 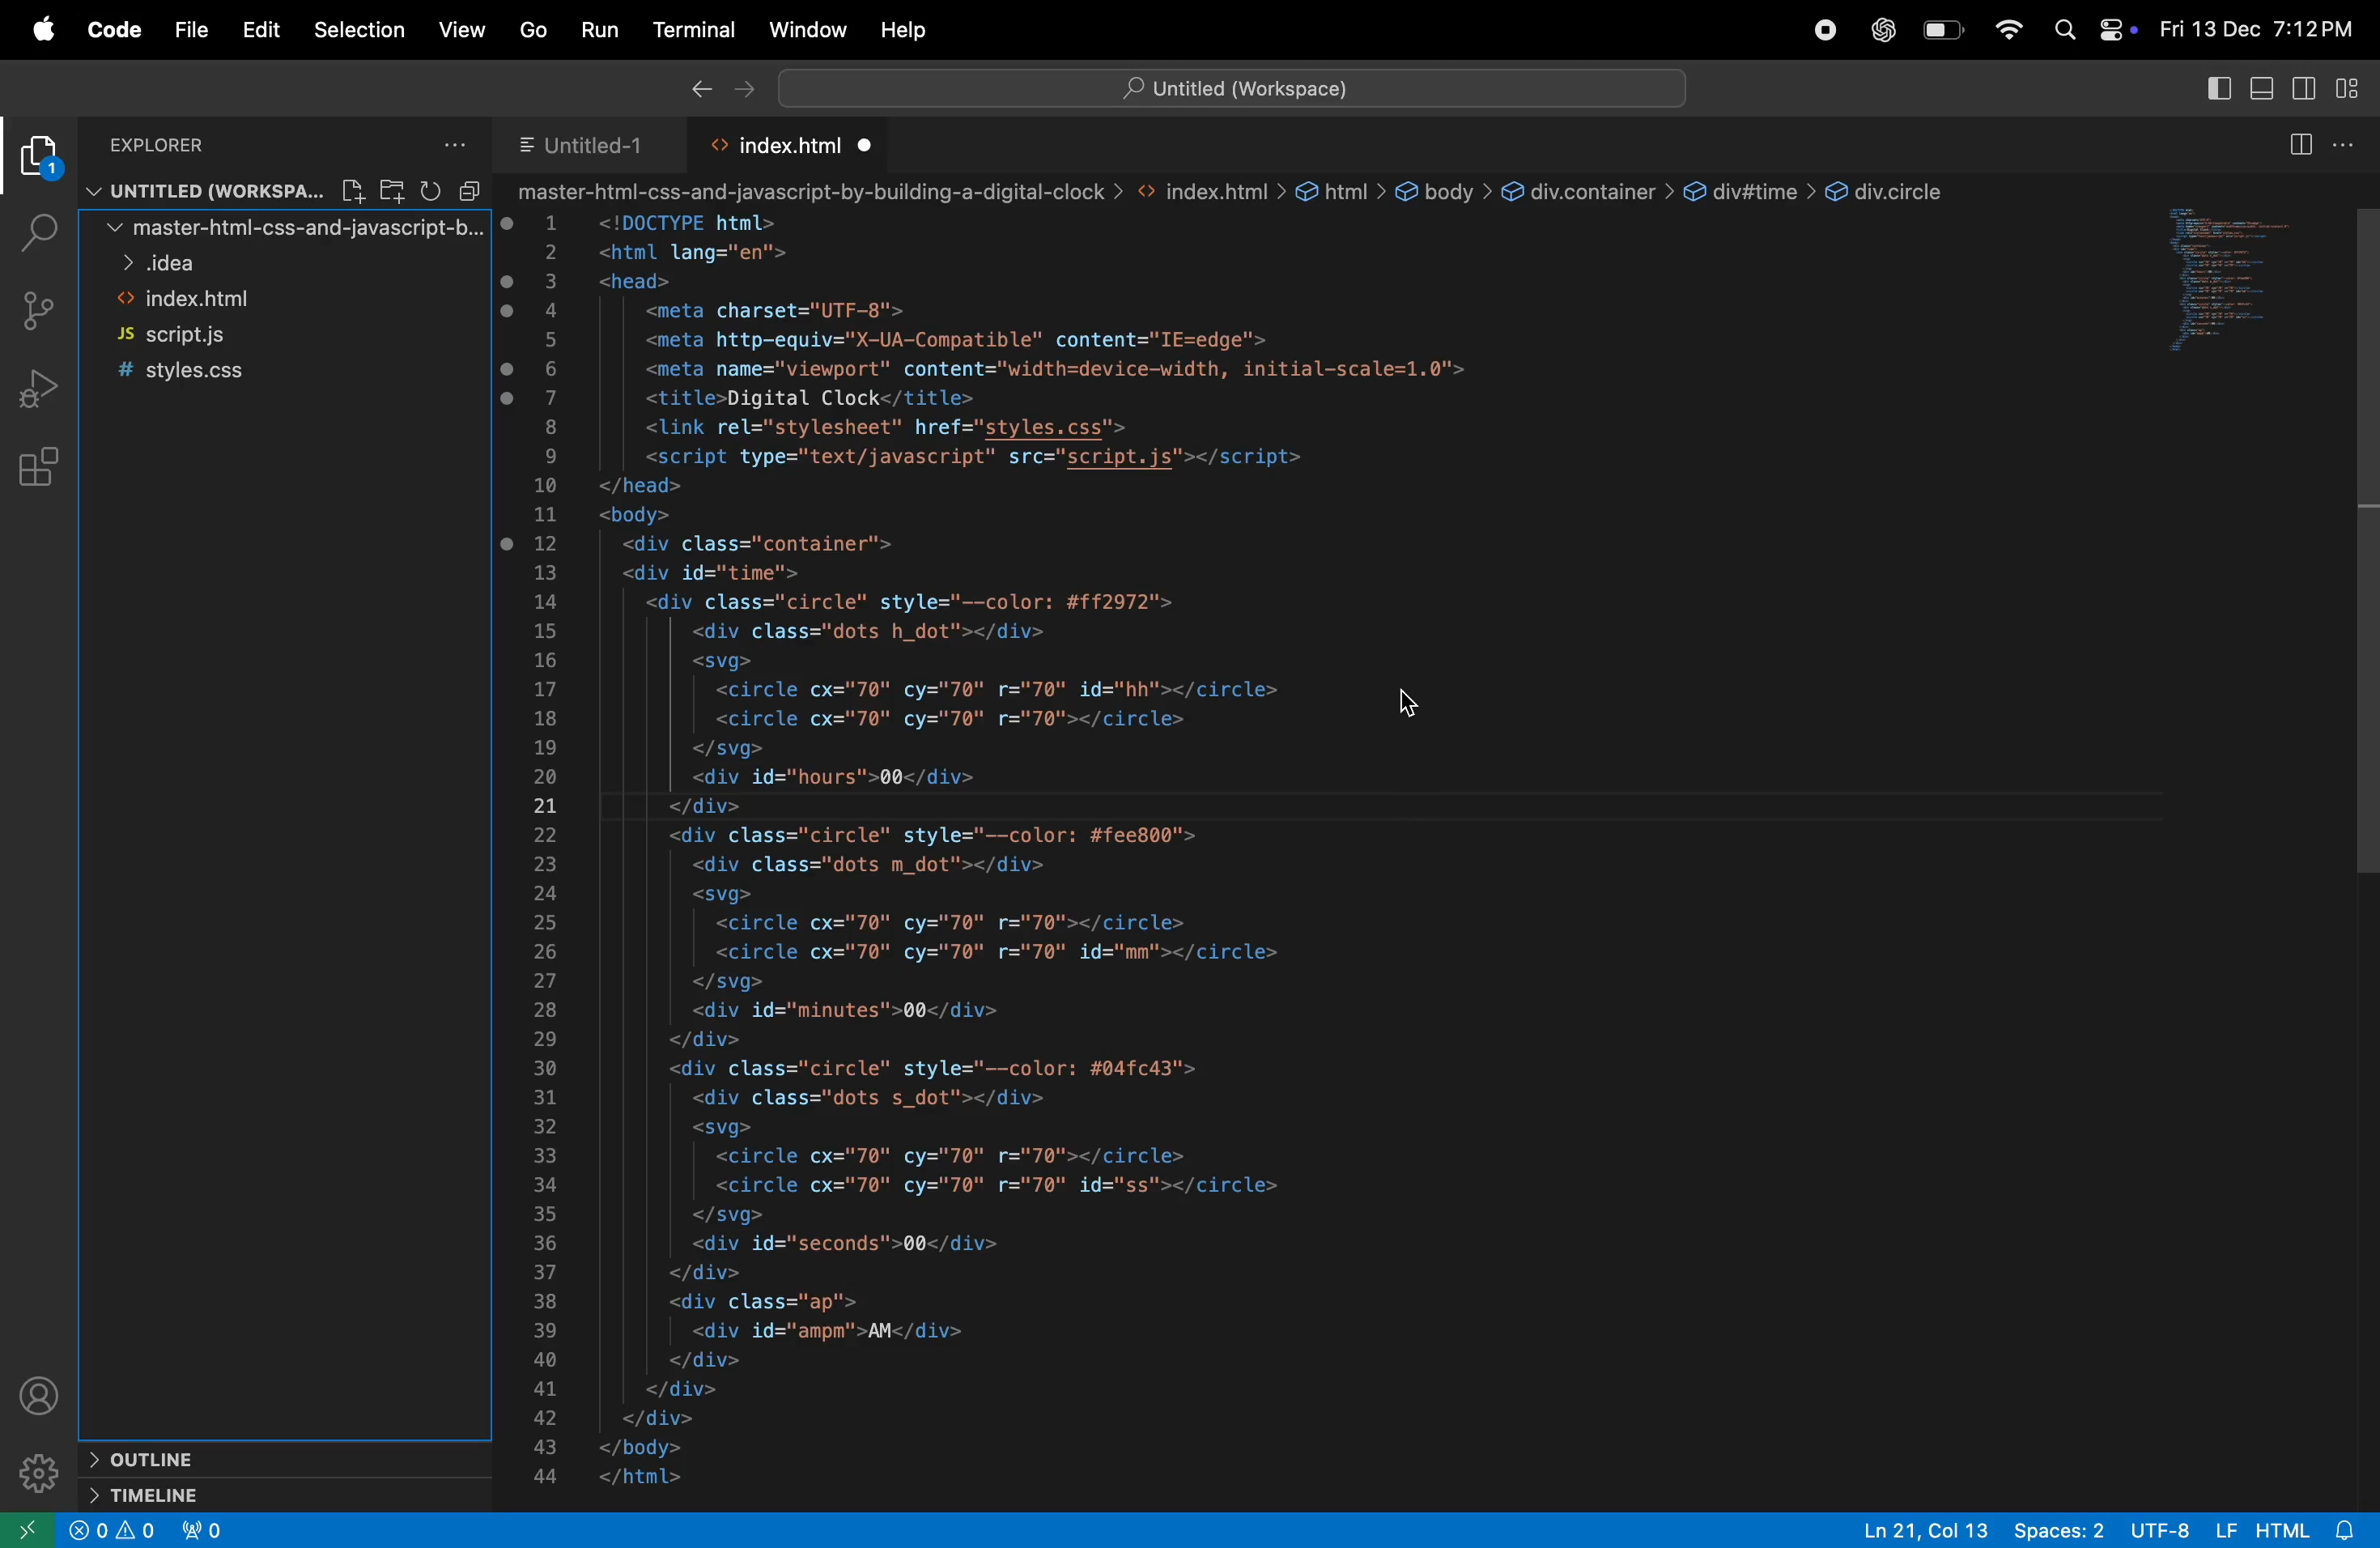 What do you see at coordinates (2365, 532) in the screenshot?
I see `Vertical scroll bar` at bounding box center [2365, 532].